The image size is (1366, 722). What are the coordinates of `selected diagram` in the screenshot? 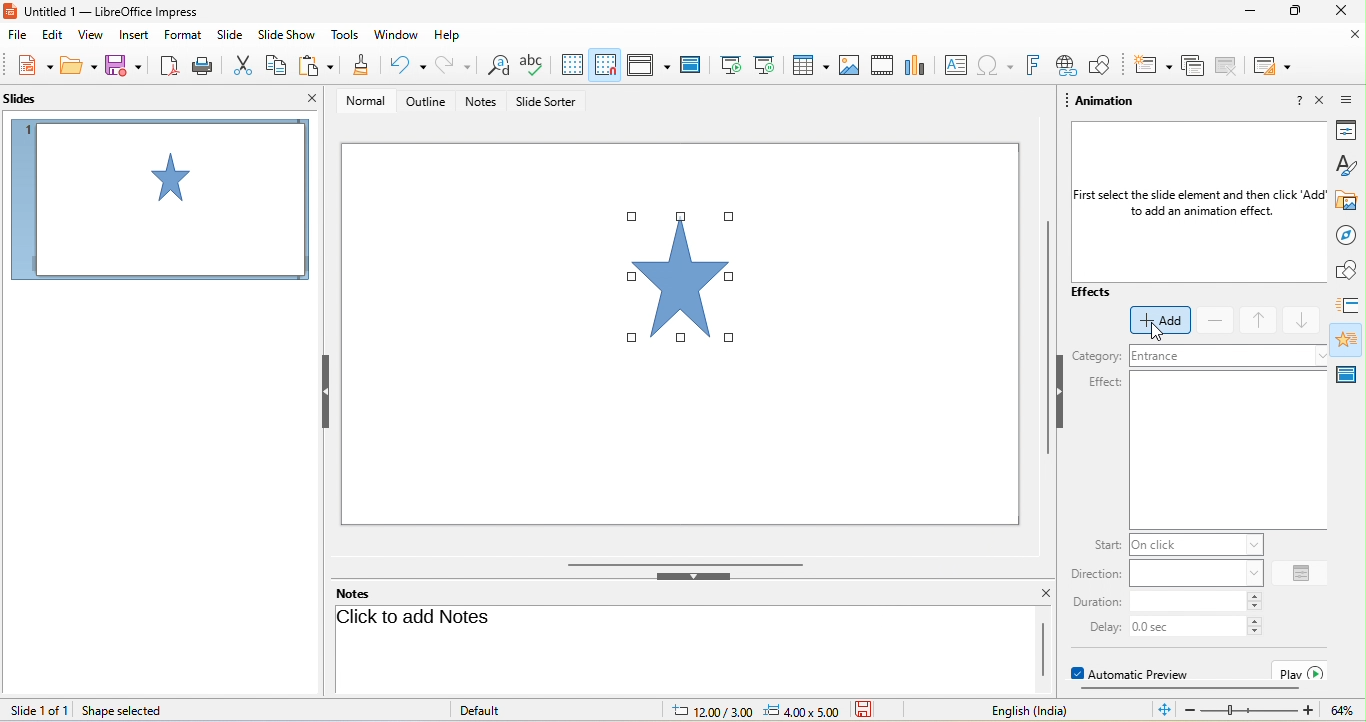 It's located at (689, 281).